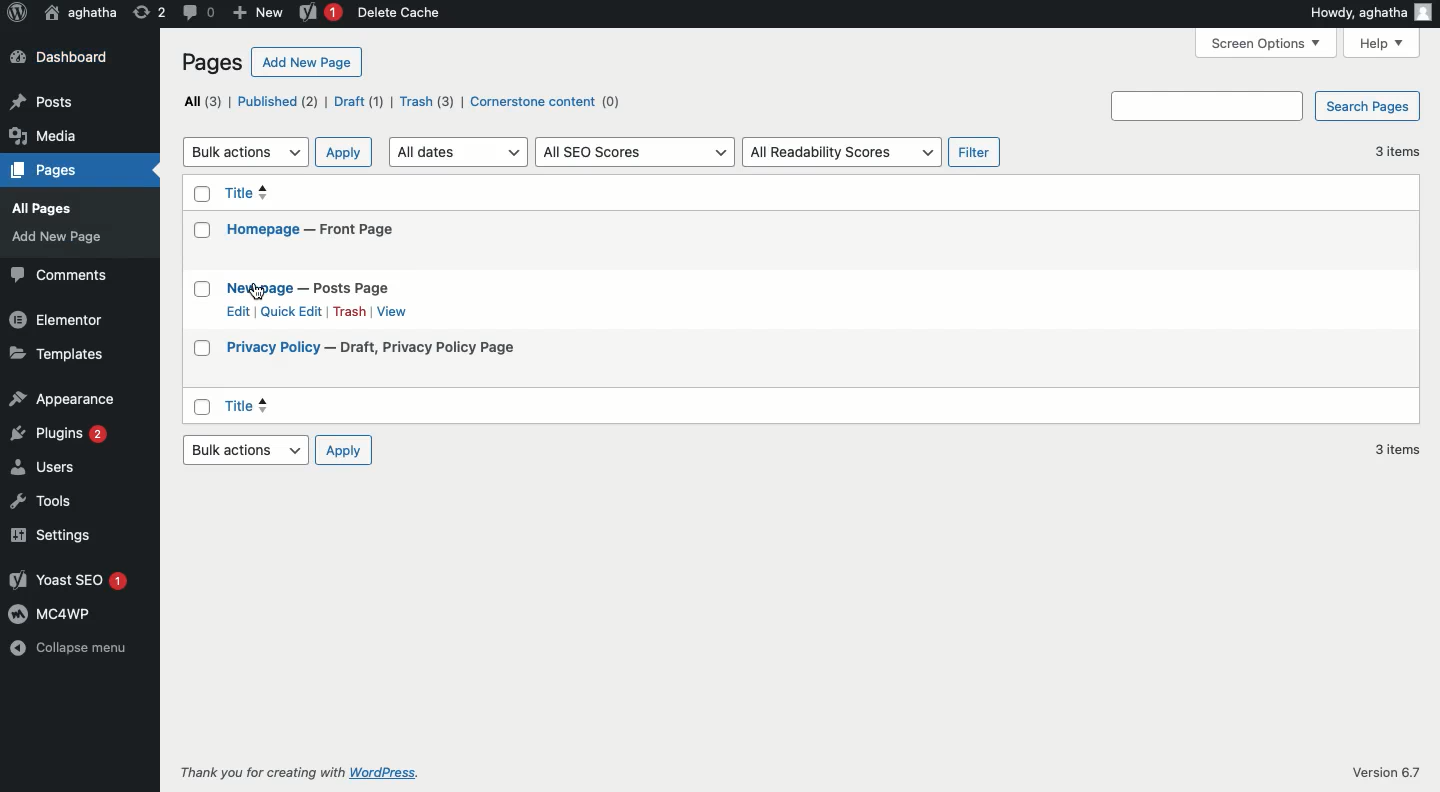 This screenshot has height=792, width=1440. Describe the element at coordinates (48, 613) in the screenshot. I see `MC4WP` at that location.